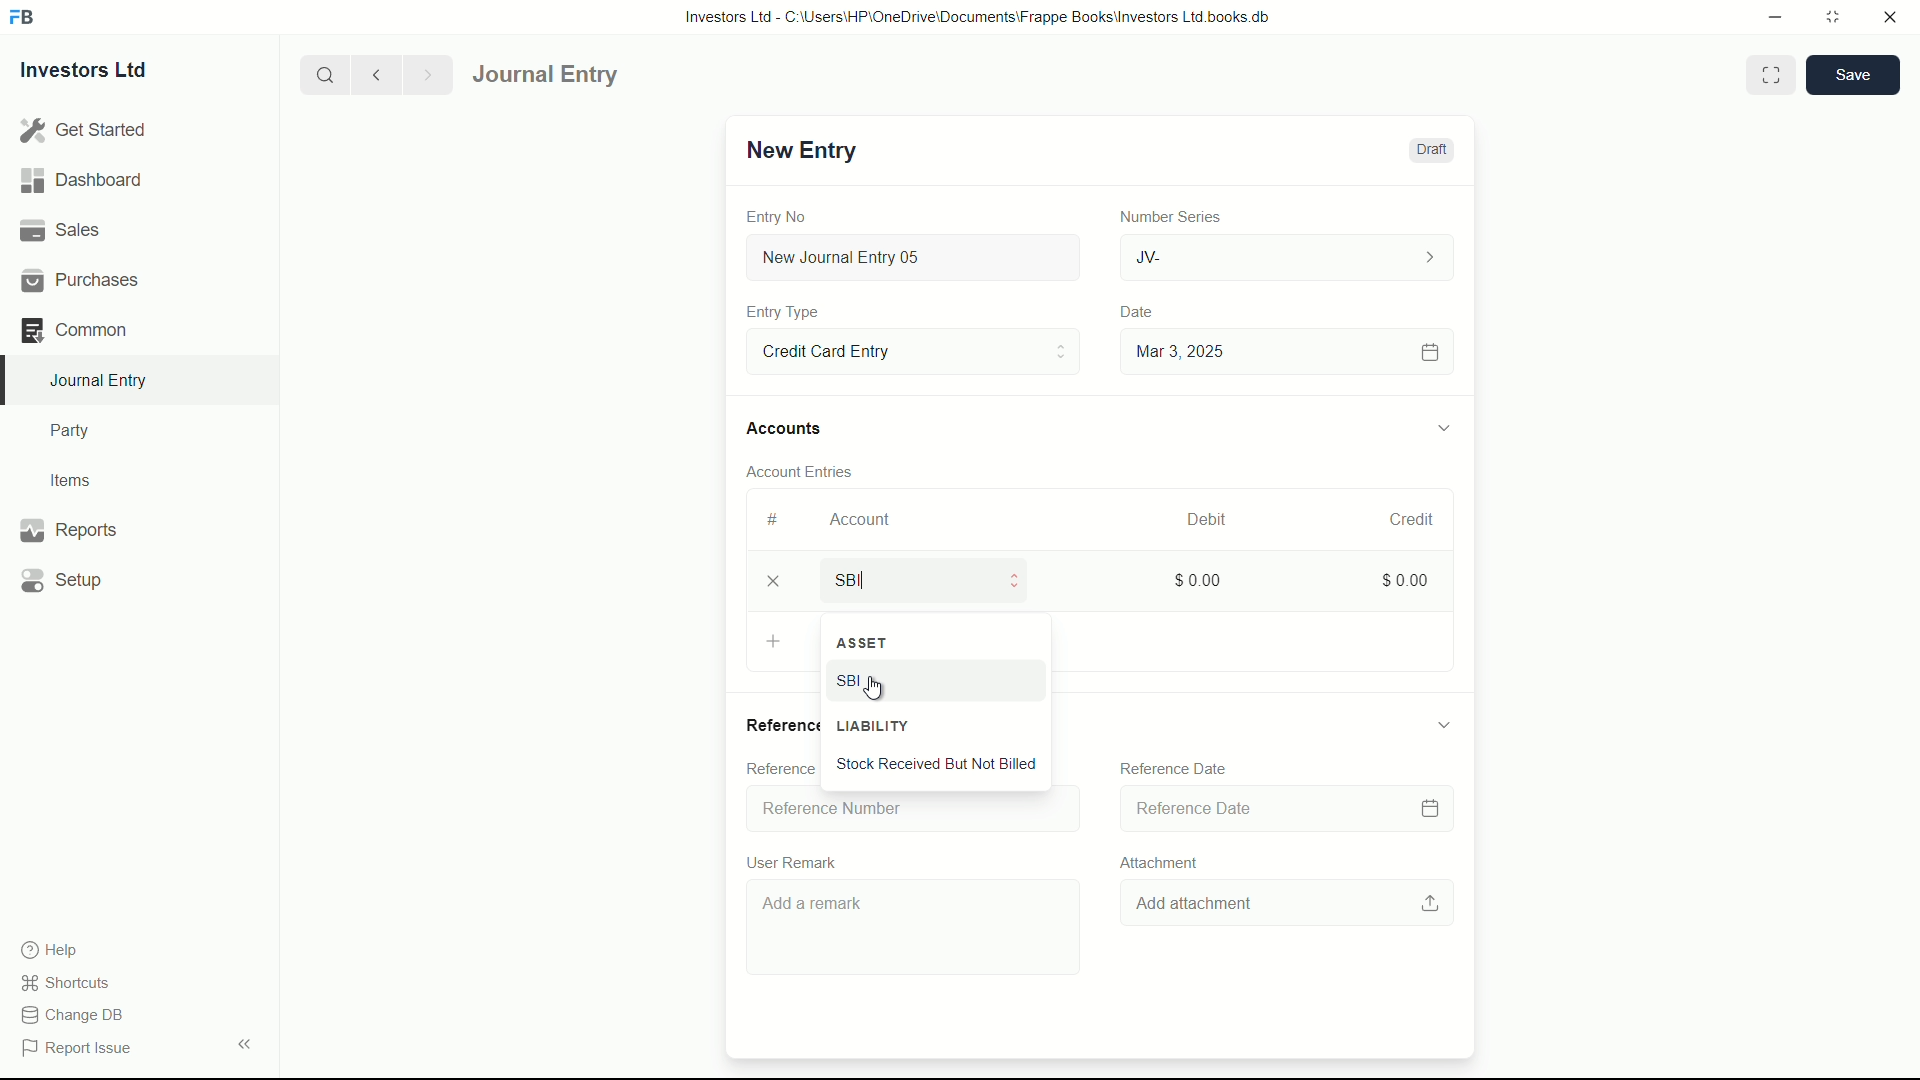 The image size is (1920, 1080). Describe the element at coordinates (944, 725) in the screenshot. I see `Liability` at that location.